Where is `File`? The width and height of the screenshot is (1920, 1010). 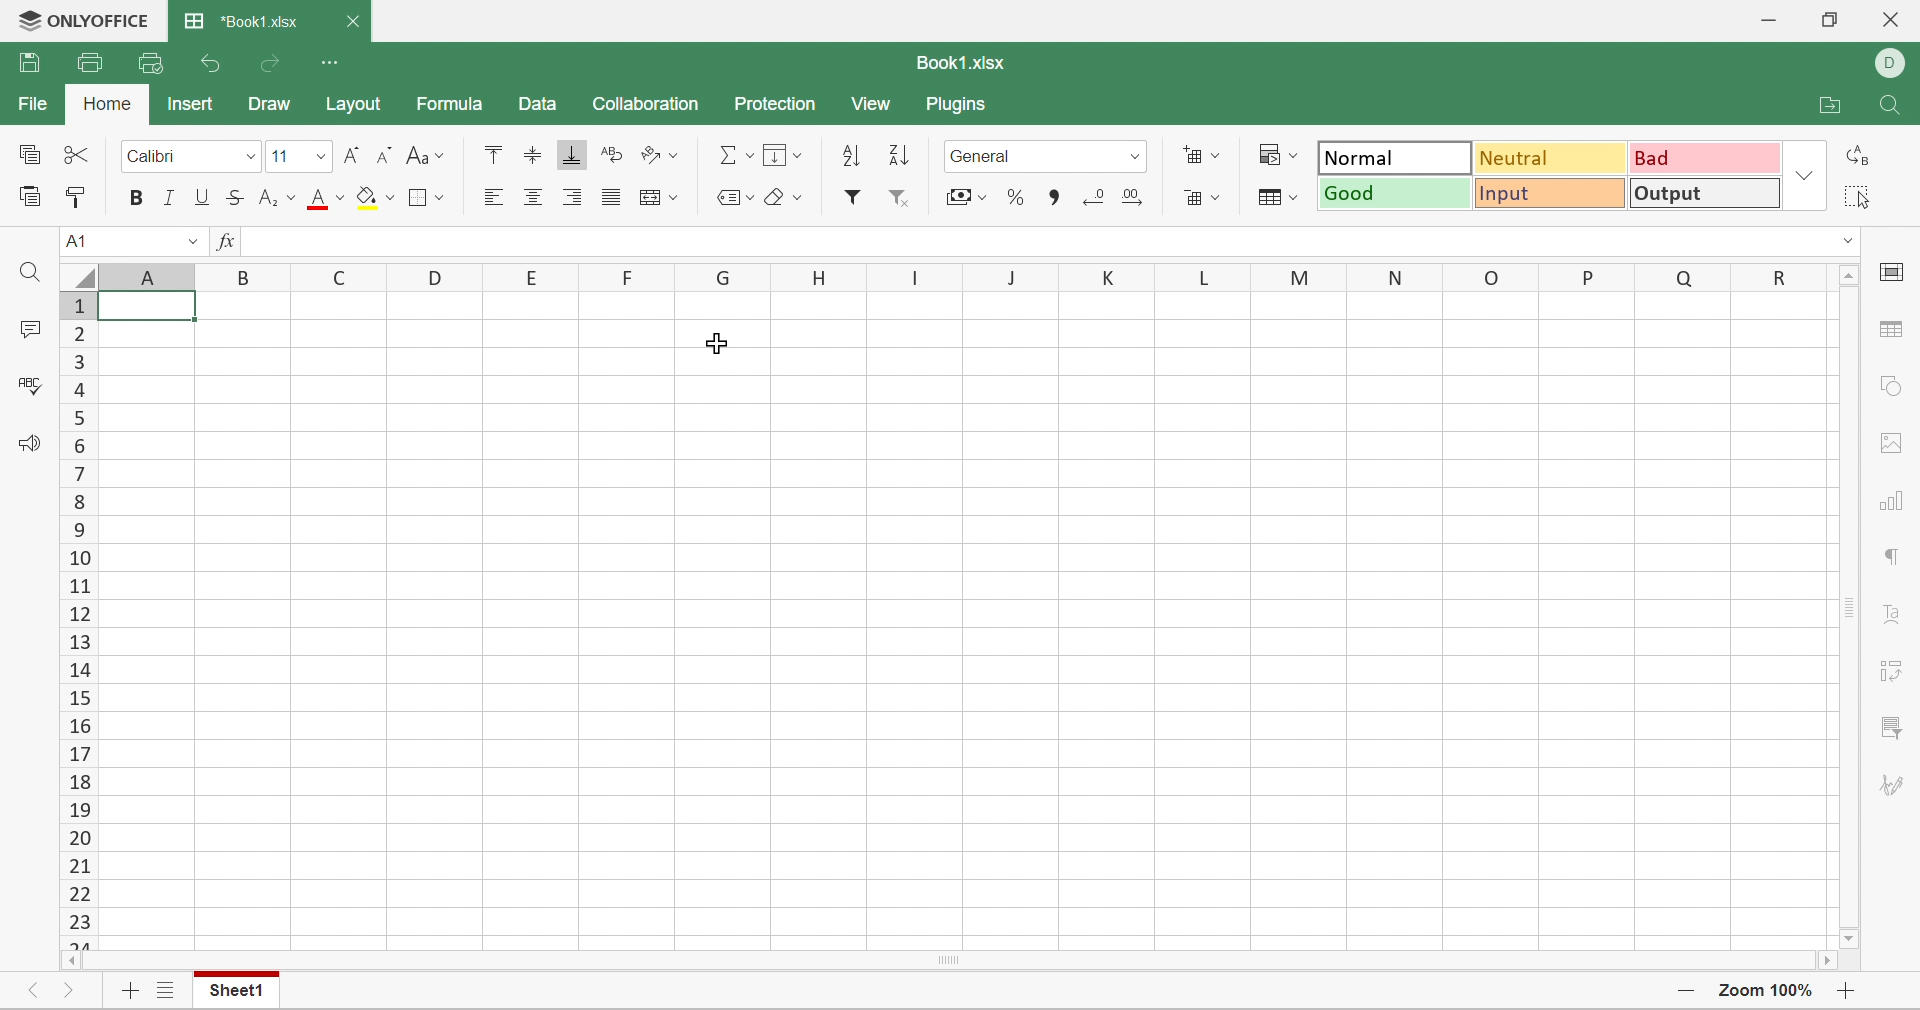 File is located at coordinates (34, 105).